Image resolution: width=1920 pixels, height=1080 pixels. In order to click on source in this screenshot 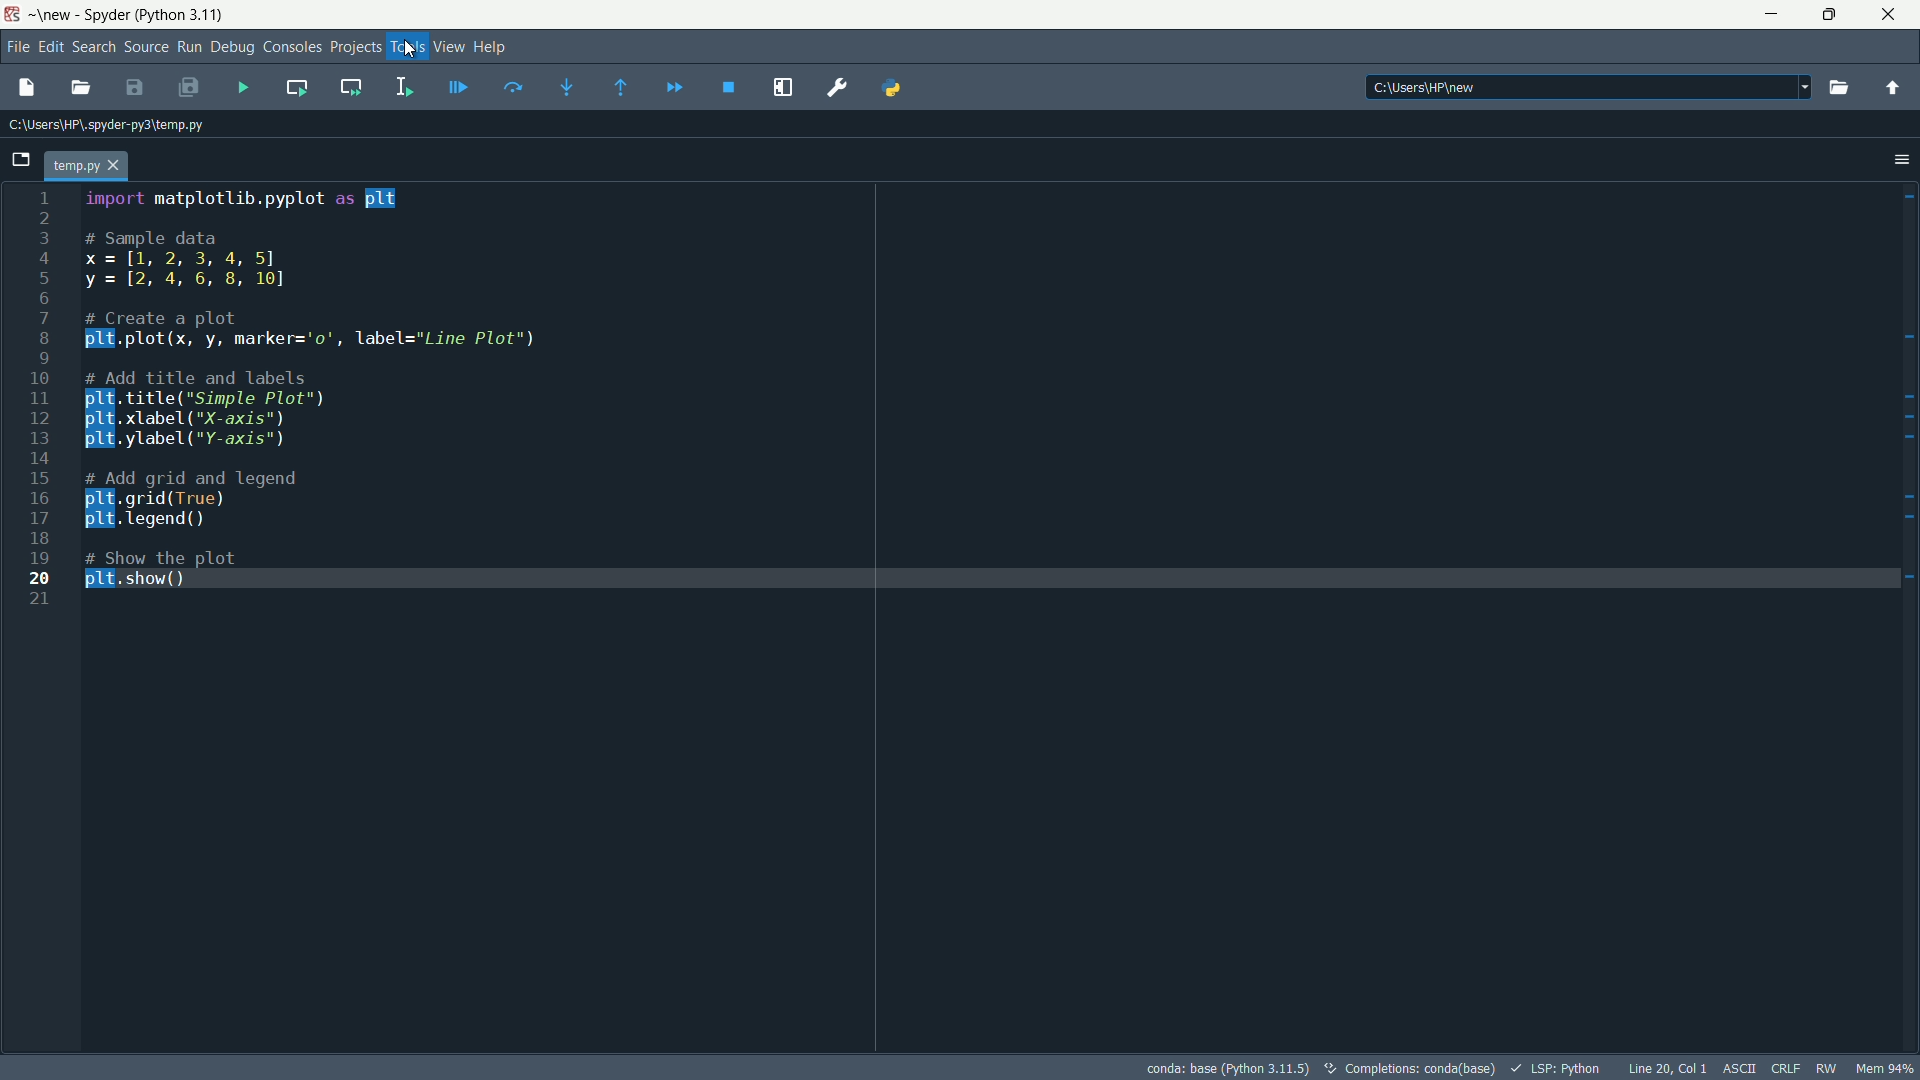, I will do `click(146, 45)`.